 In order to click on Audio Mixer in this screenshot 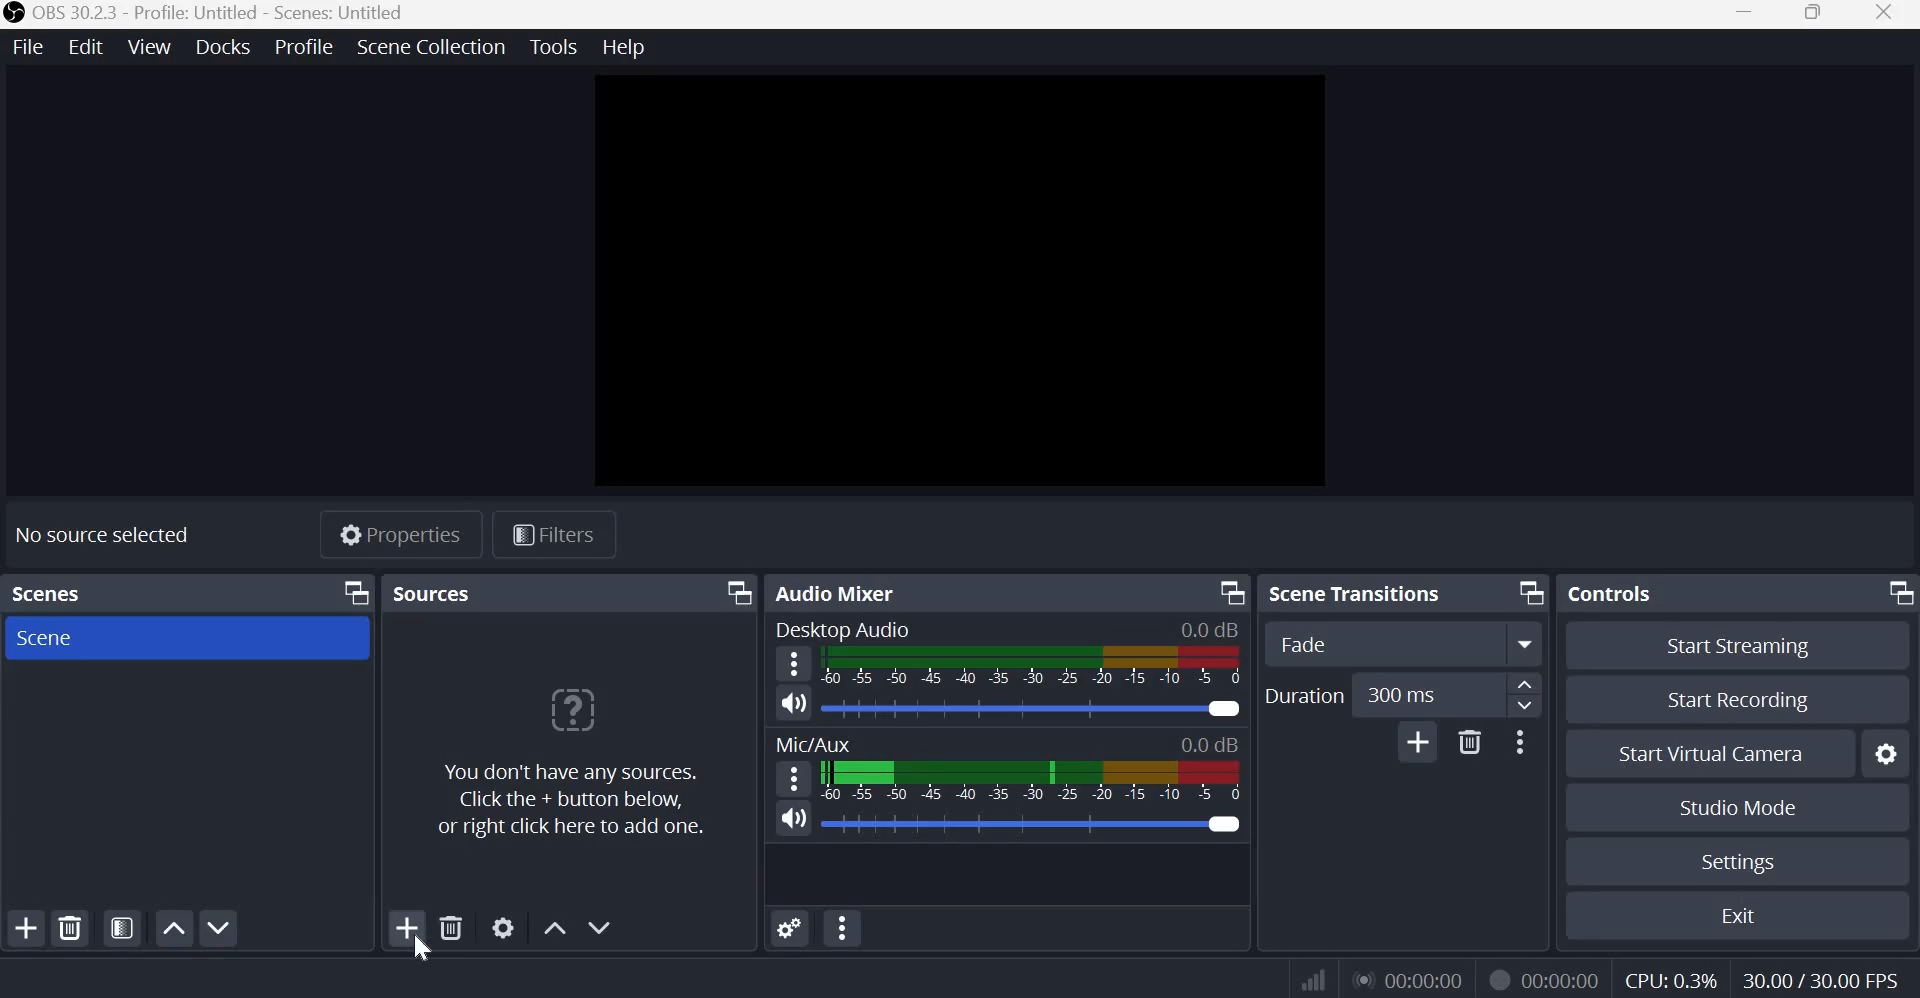, I will do `click(839, 593)`.